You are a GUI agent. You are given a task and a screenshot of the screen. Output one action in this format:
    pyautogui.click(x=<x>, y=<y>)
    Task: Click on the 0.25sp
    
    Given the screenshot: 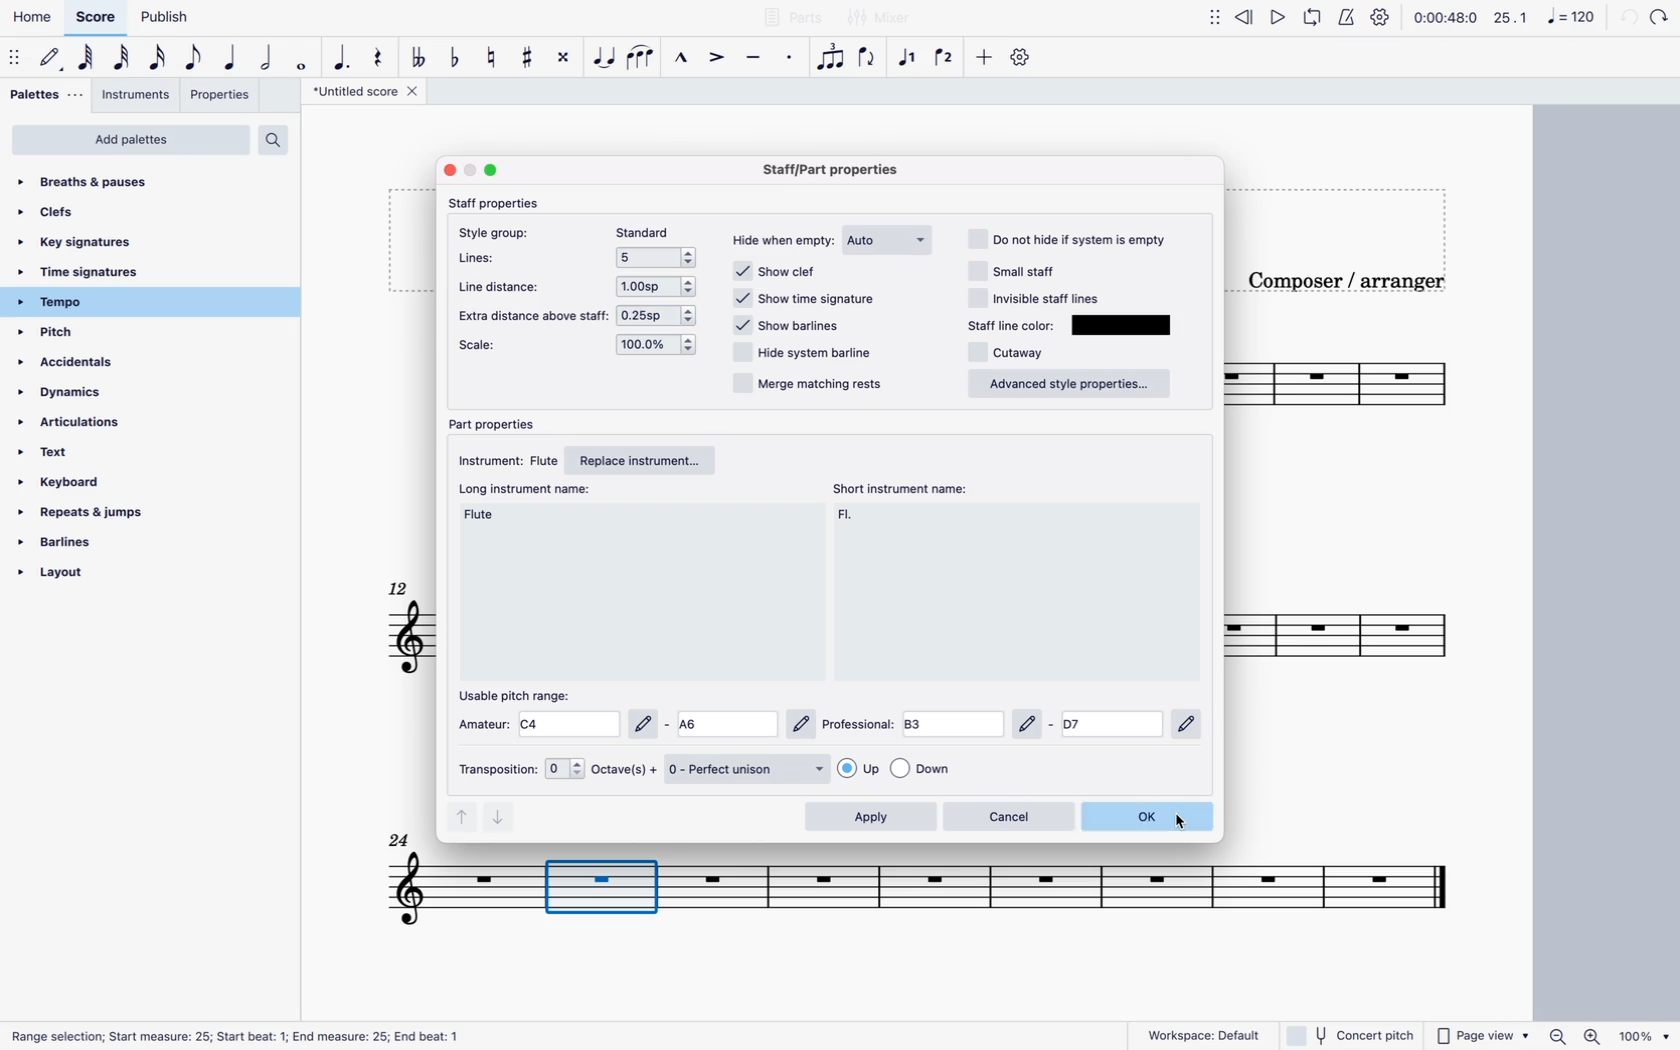 What is the action you would take?
    pyautogui.click(x=659, y=316)
    